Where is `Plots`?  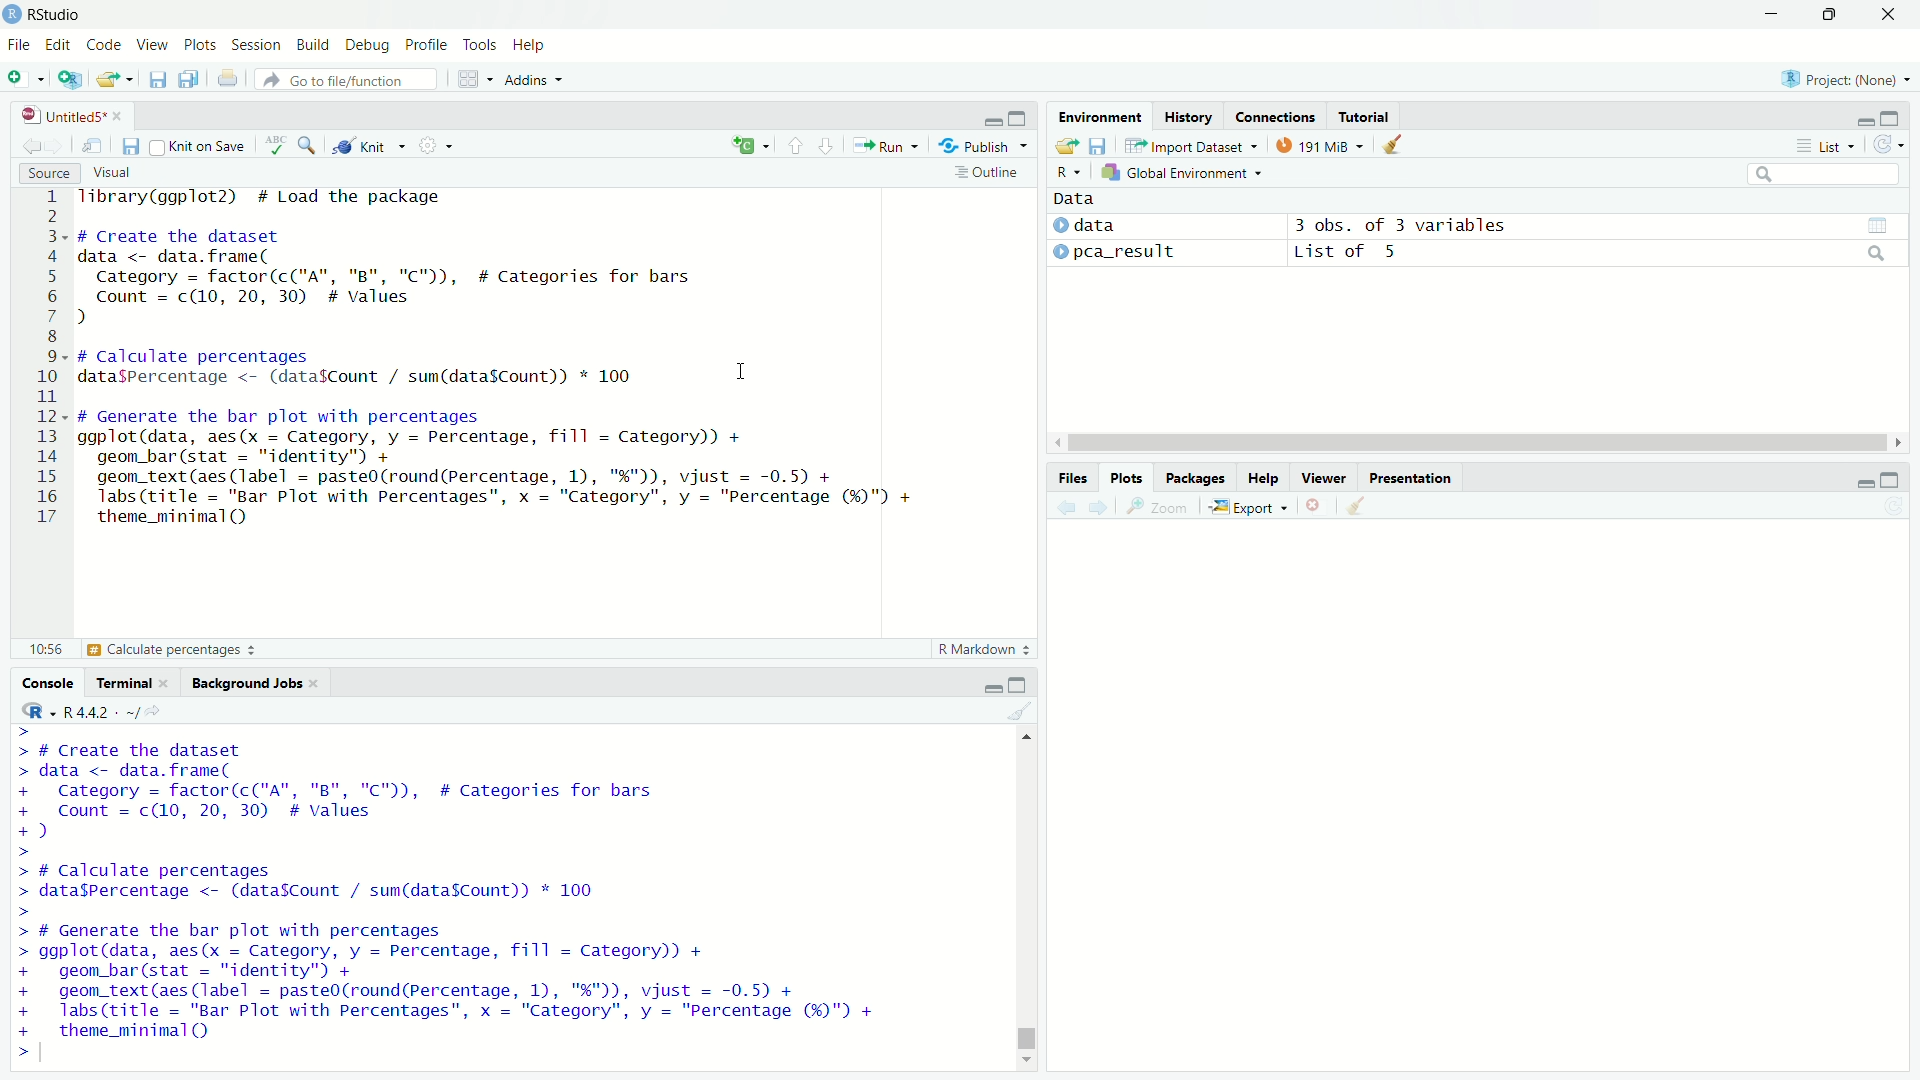 Plots is located at coordinates (1126, 478).